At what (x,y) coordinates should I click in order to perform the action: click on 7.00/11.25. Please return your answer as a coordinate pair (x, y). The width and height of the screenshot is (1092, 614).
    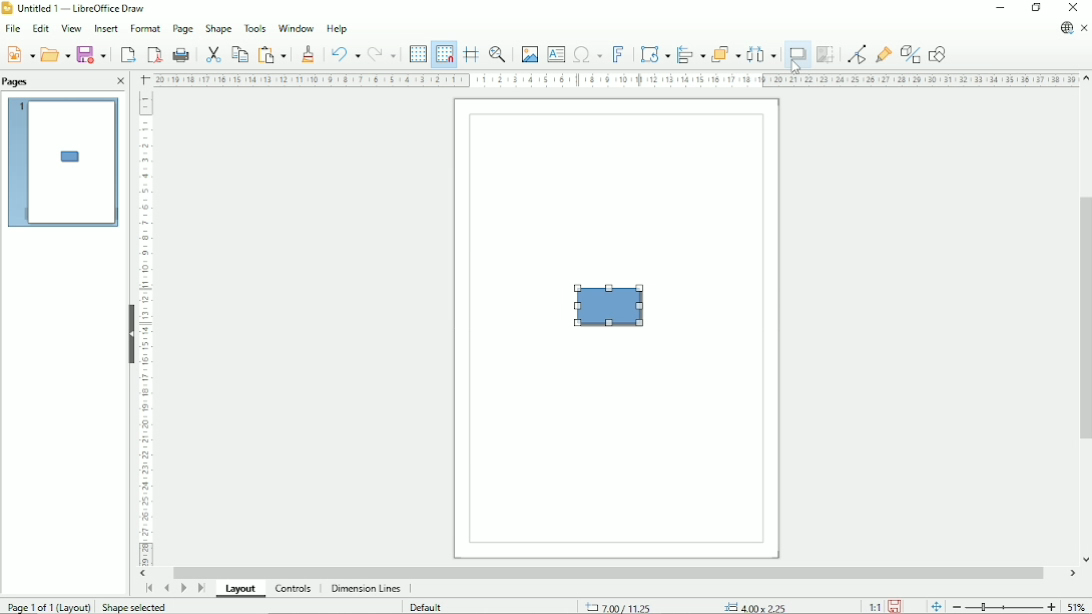
    Looking at the image, I should click on (623, 607).